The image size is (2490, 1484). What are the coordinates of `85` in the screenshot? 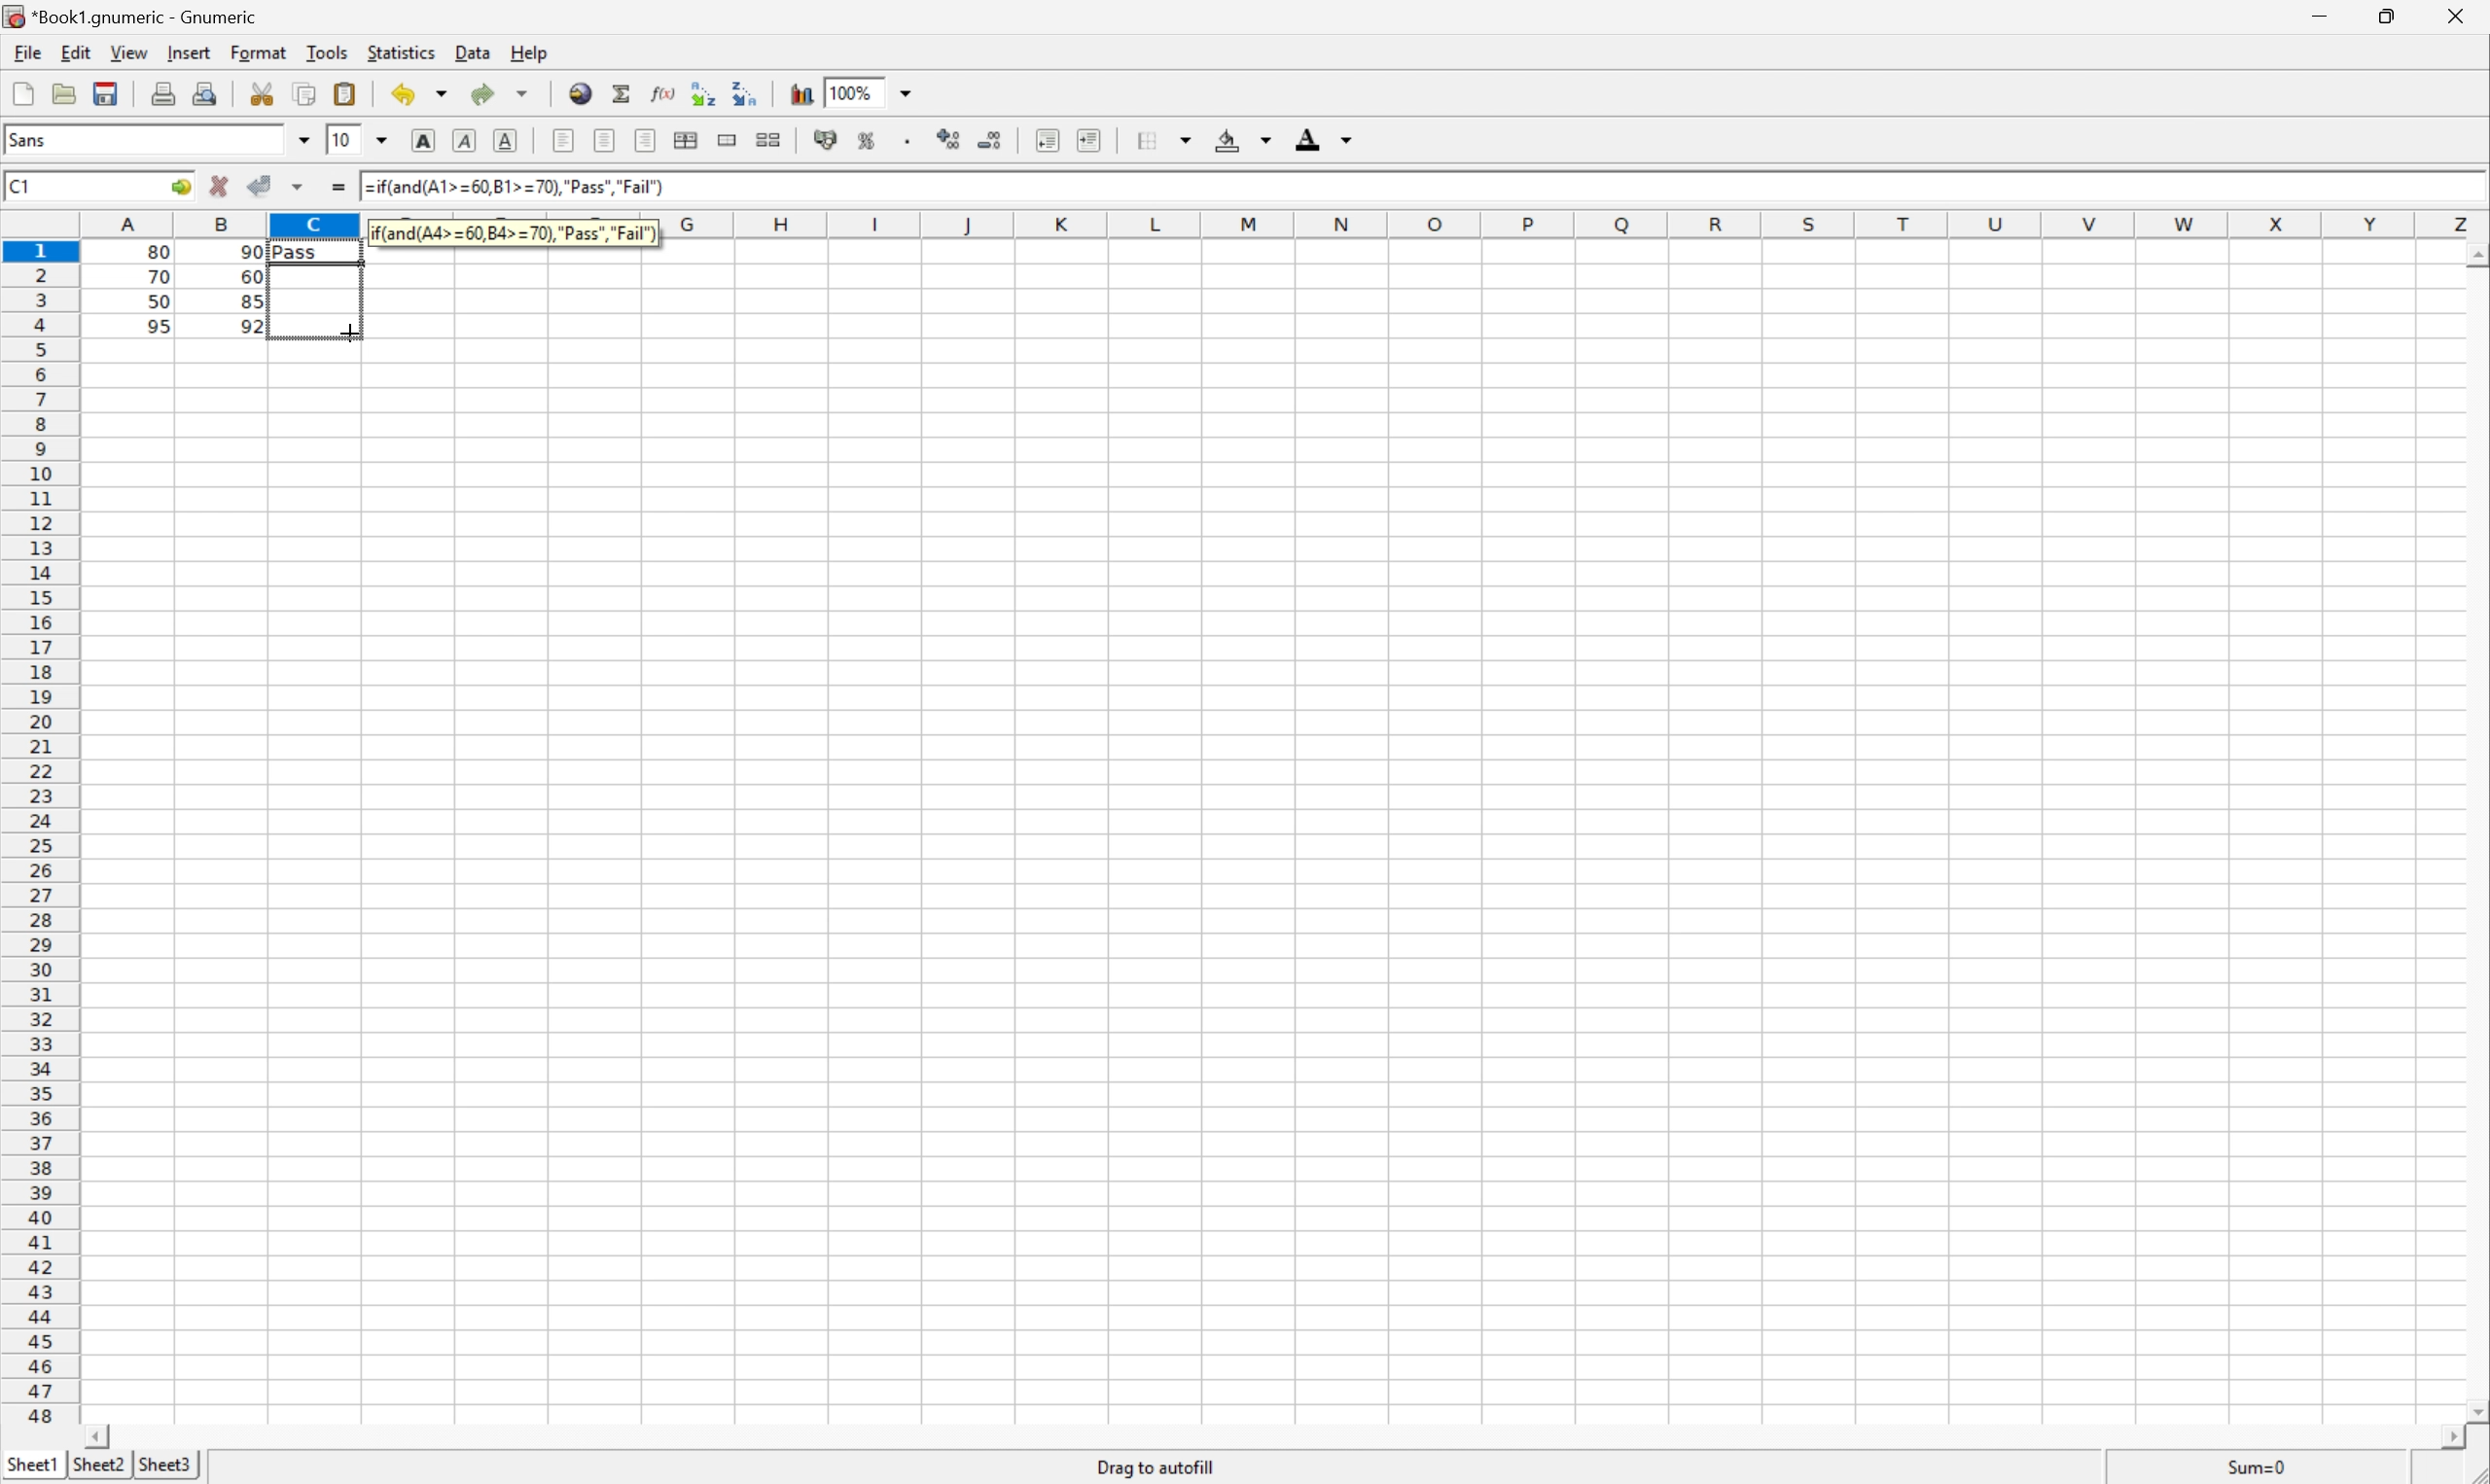 It's located at (251, 304).